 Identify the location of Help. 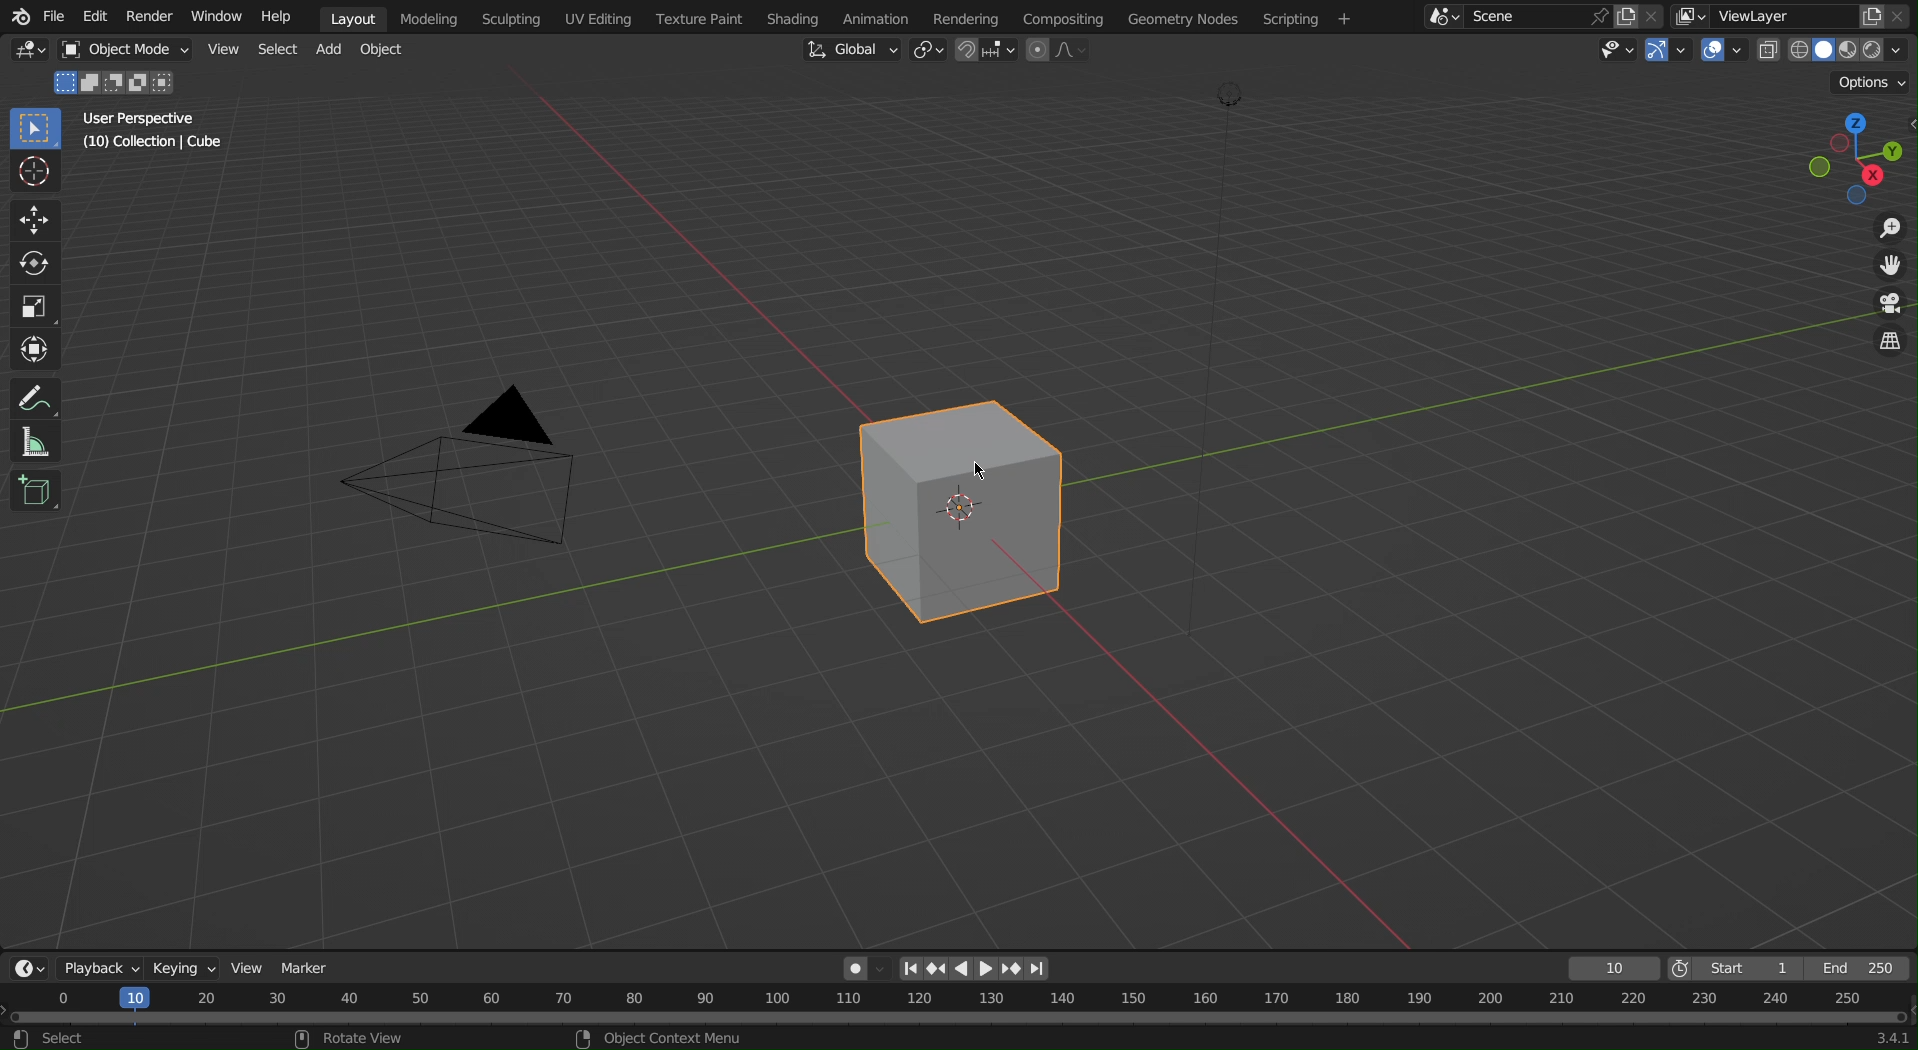
(282, 16).